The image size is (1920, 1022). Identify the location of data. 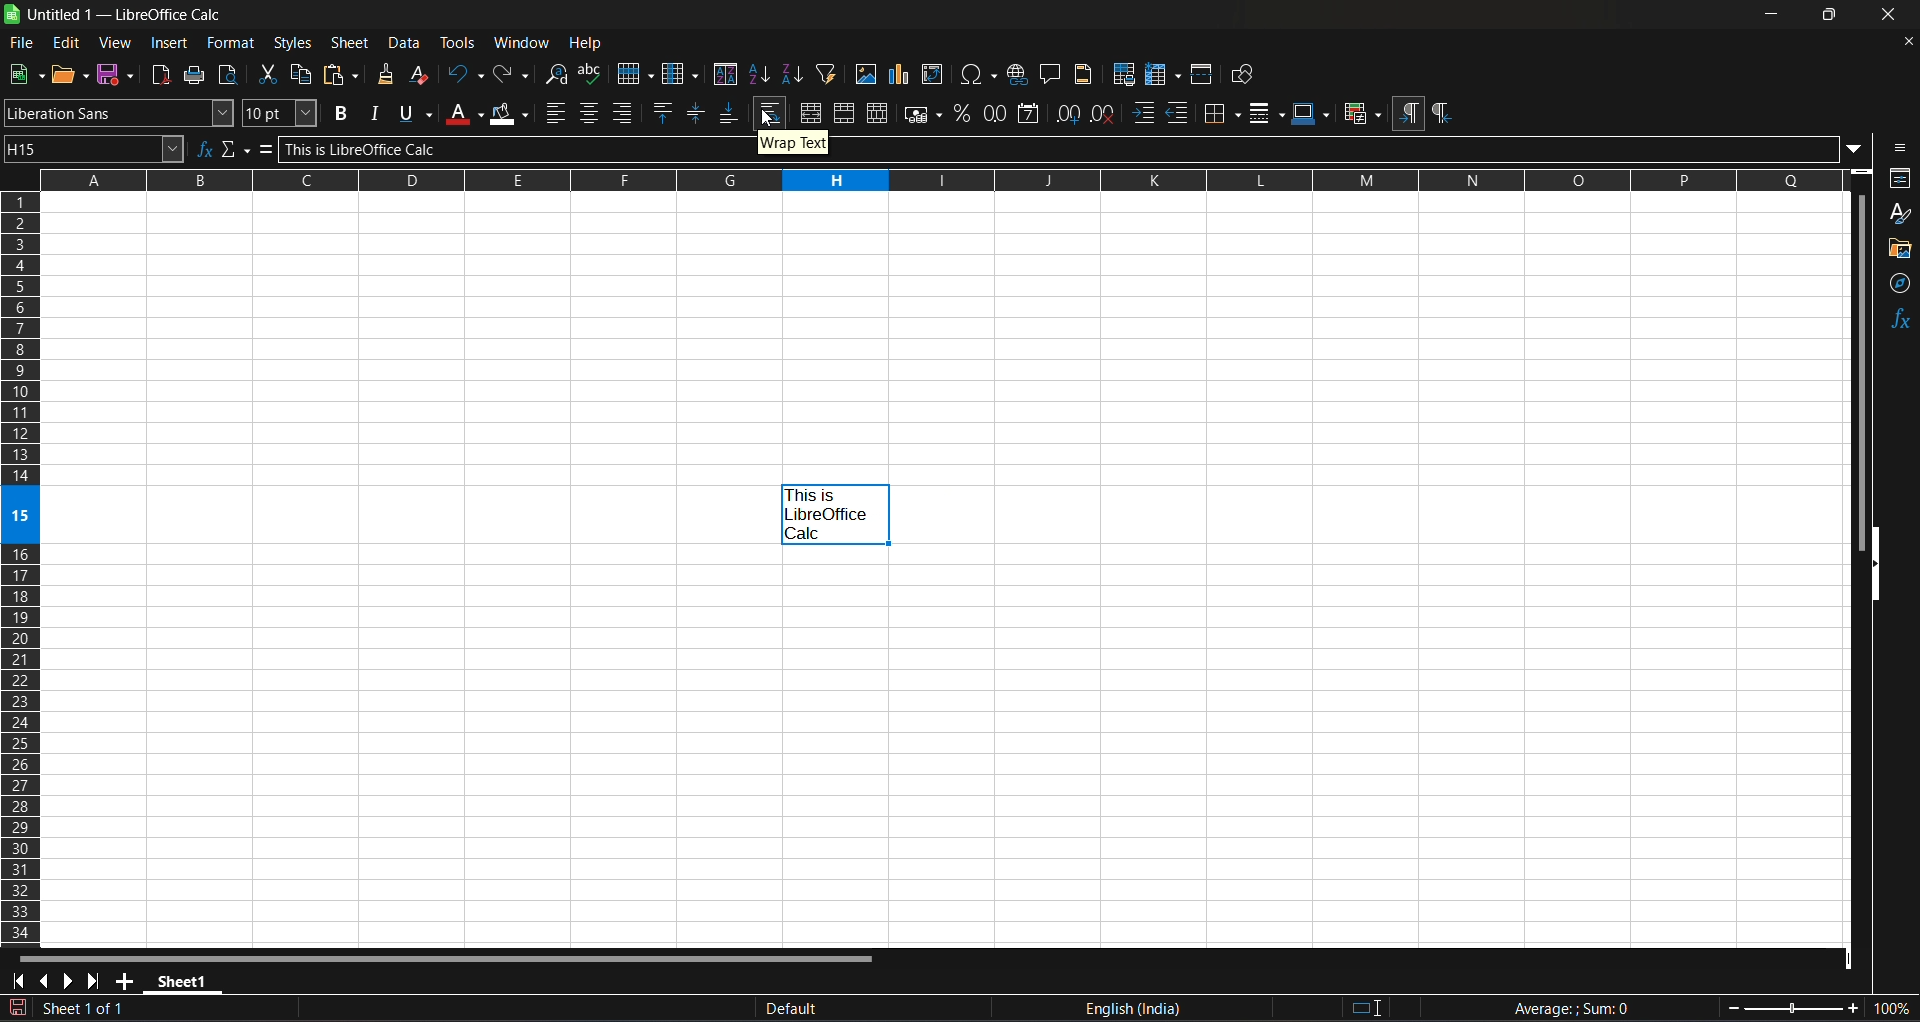
(405, 41).